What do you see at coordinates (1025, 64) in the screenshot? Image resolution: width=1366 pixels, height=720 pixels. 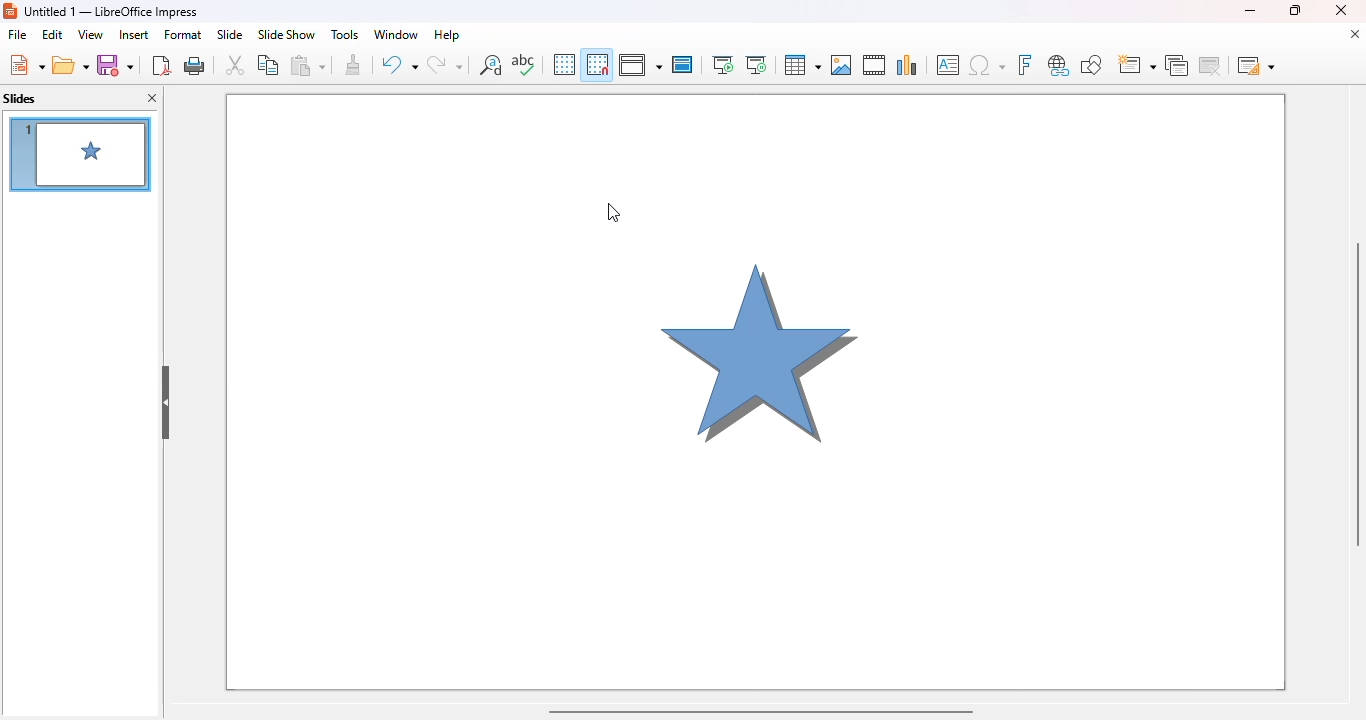 I see `insert fontwork text` at bounding box center [1025, 64].